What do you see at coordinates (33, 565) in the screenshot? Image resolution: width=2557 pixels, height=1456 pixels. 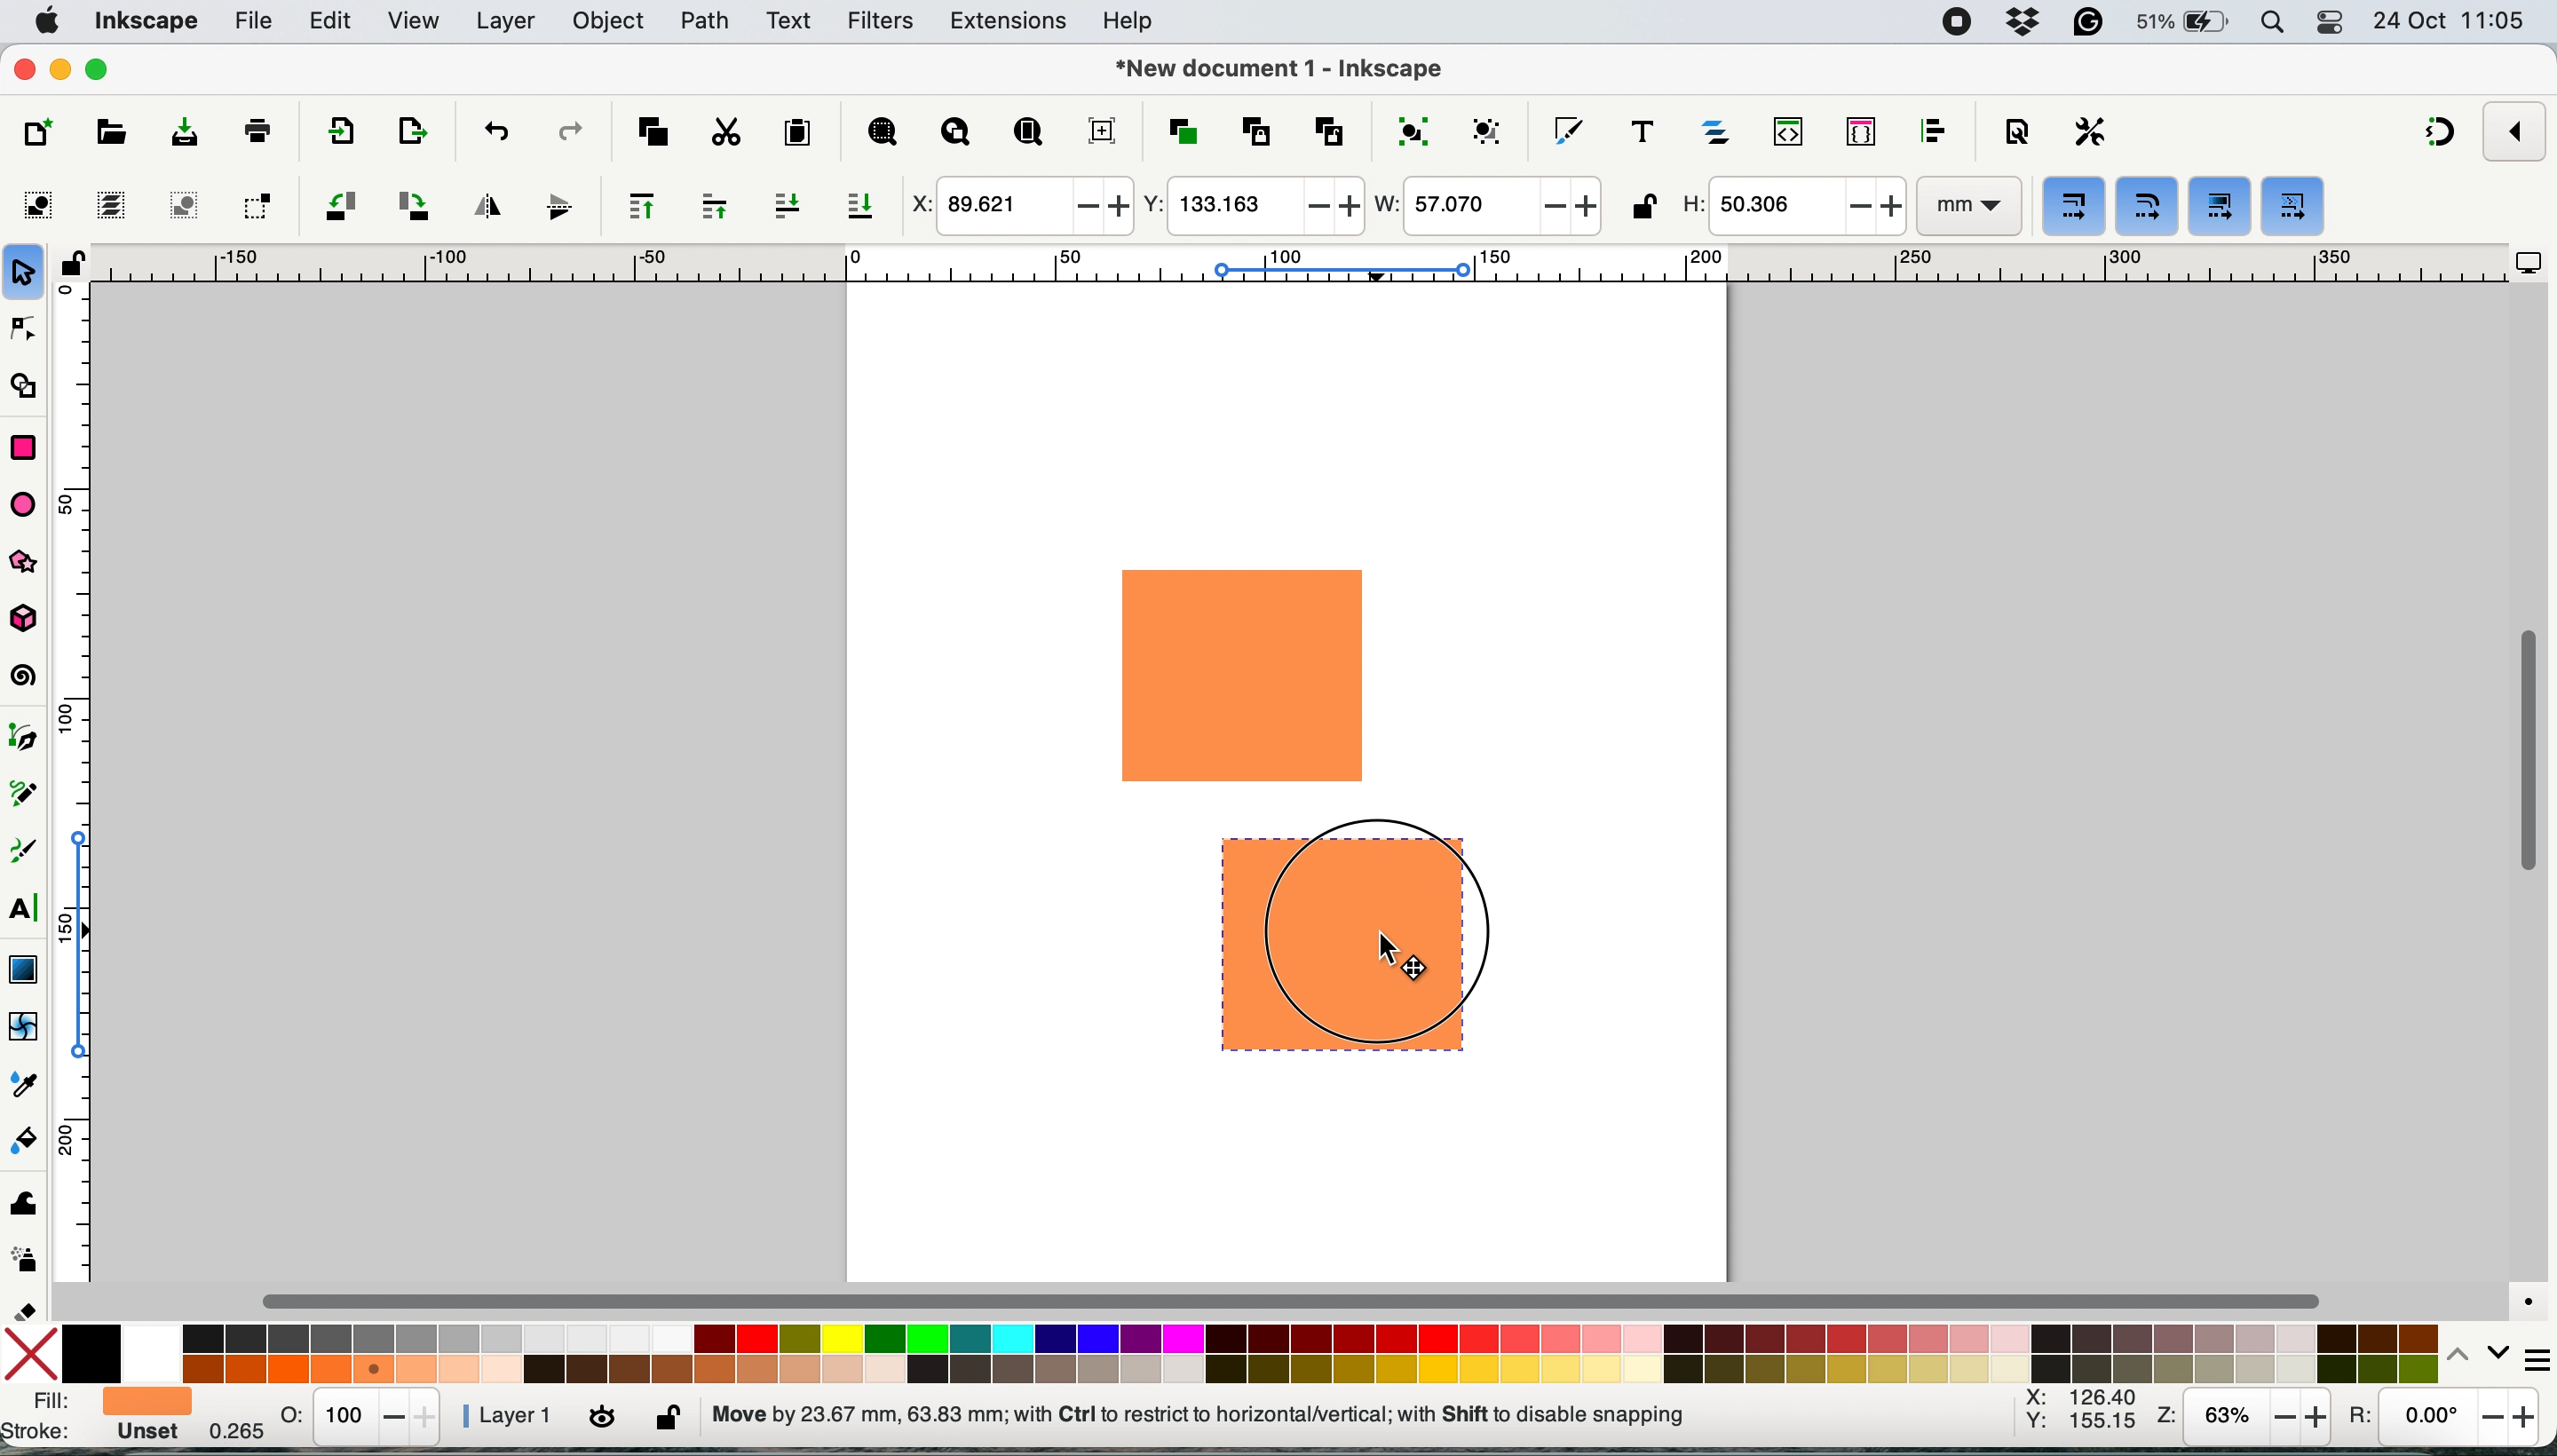 I see `star and polygon tool` at bounding box center [33, 565].